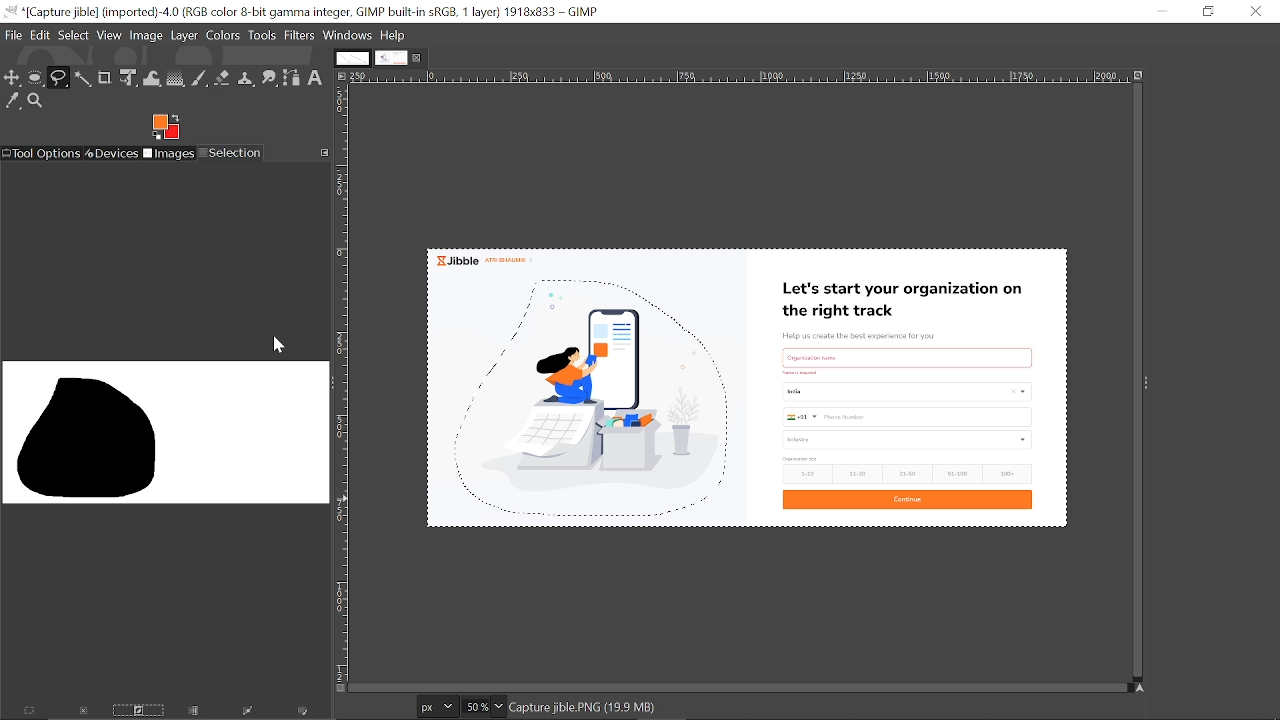  What do you see at coordinates (315, 78) in the screenshot?
I see `Text tool` at bounding box center [315, 78].